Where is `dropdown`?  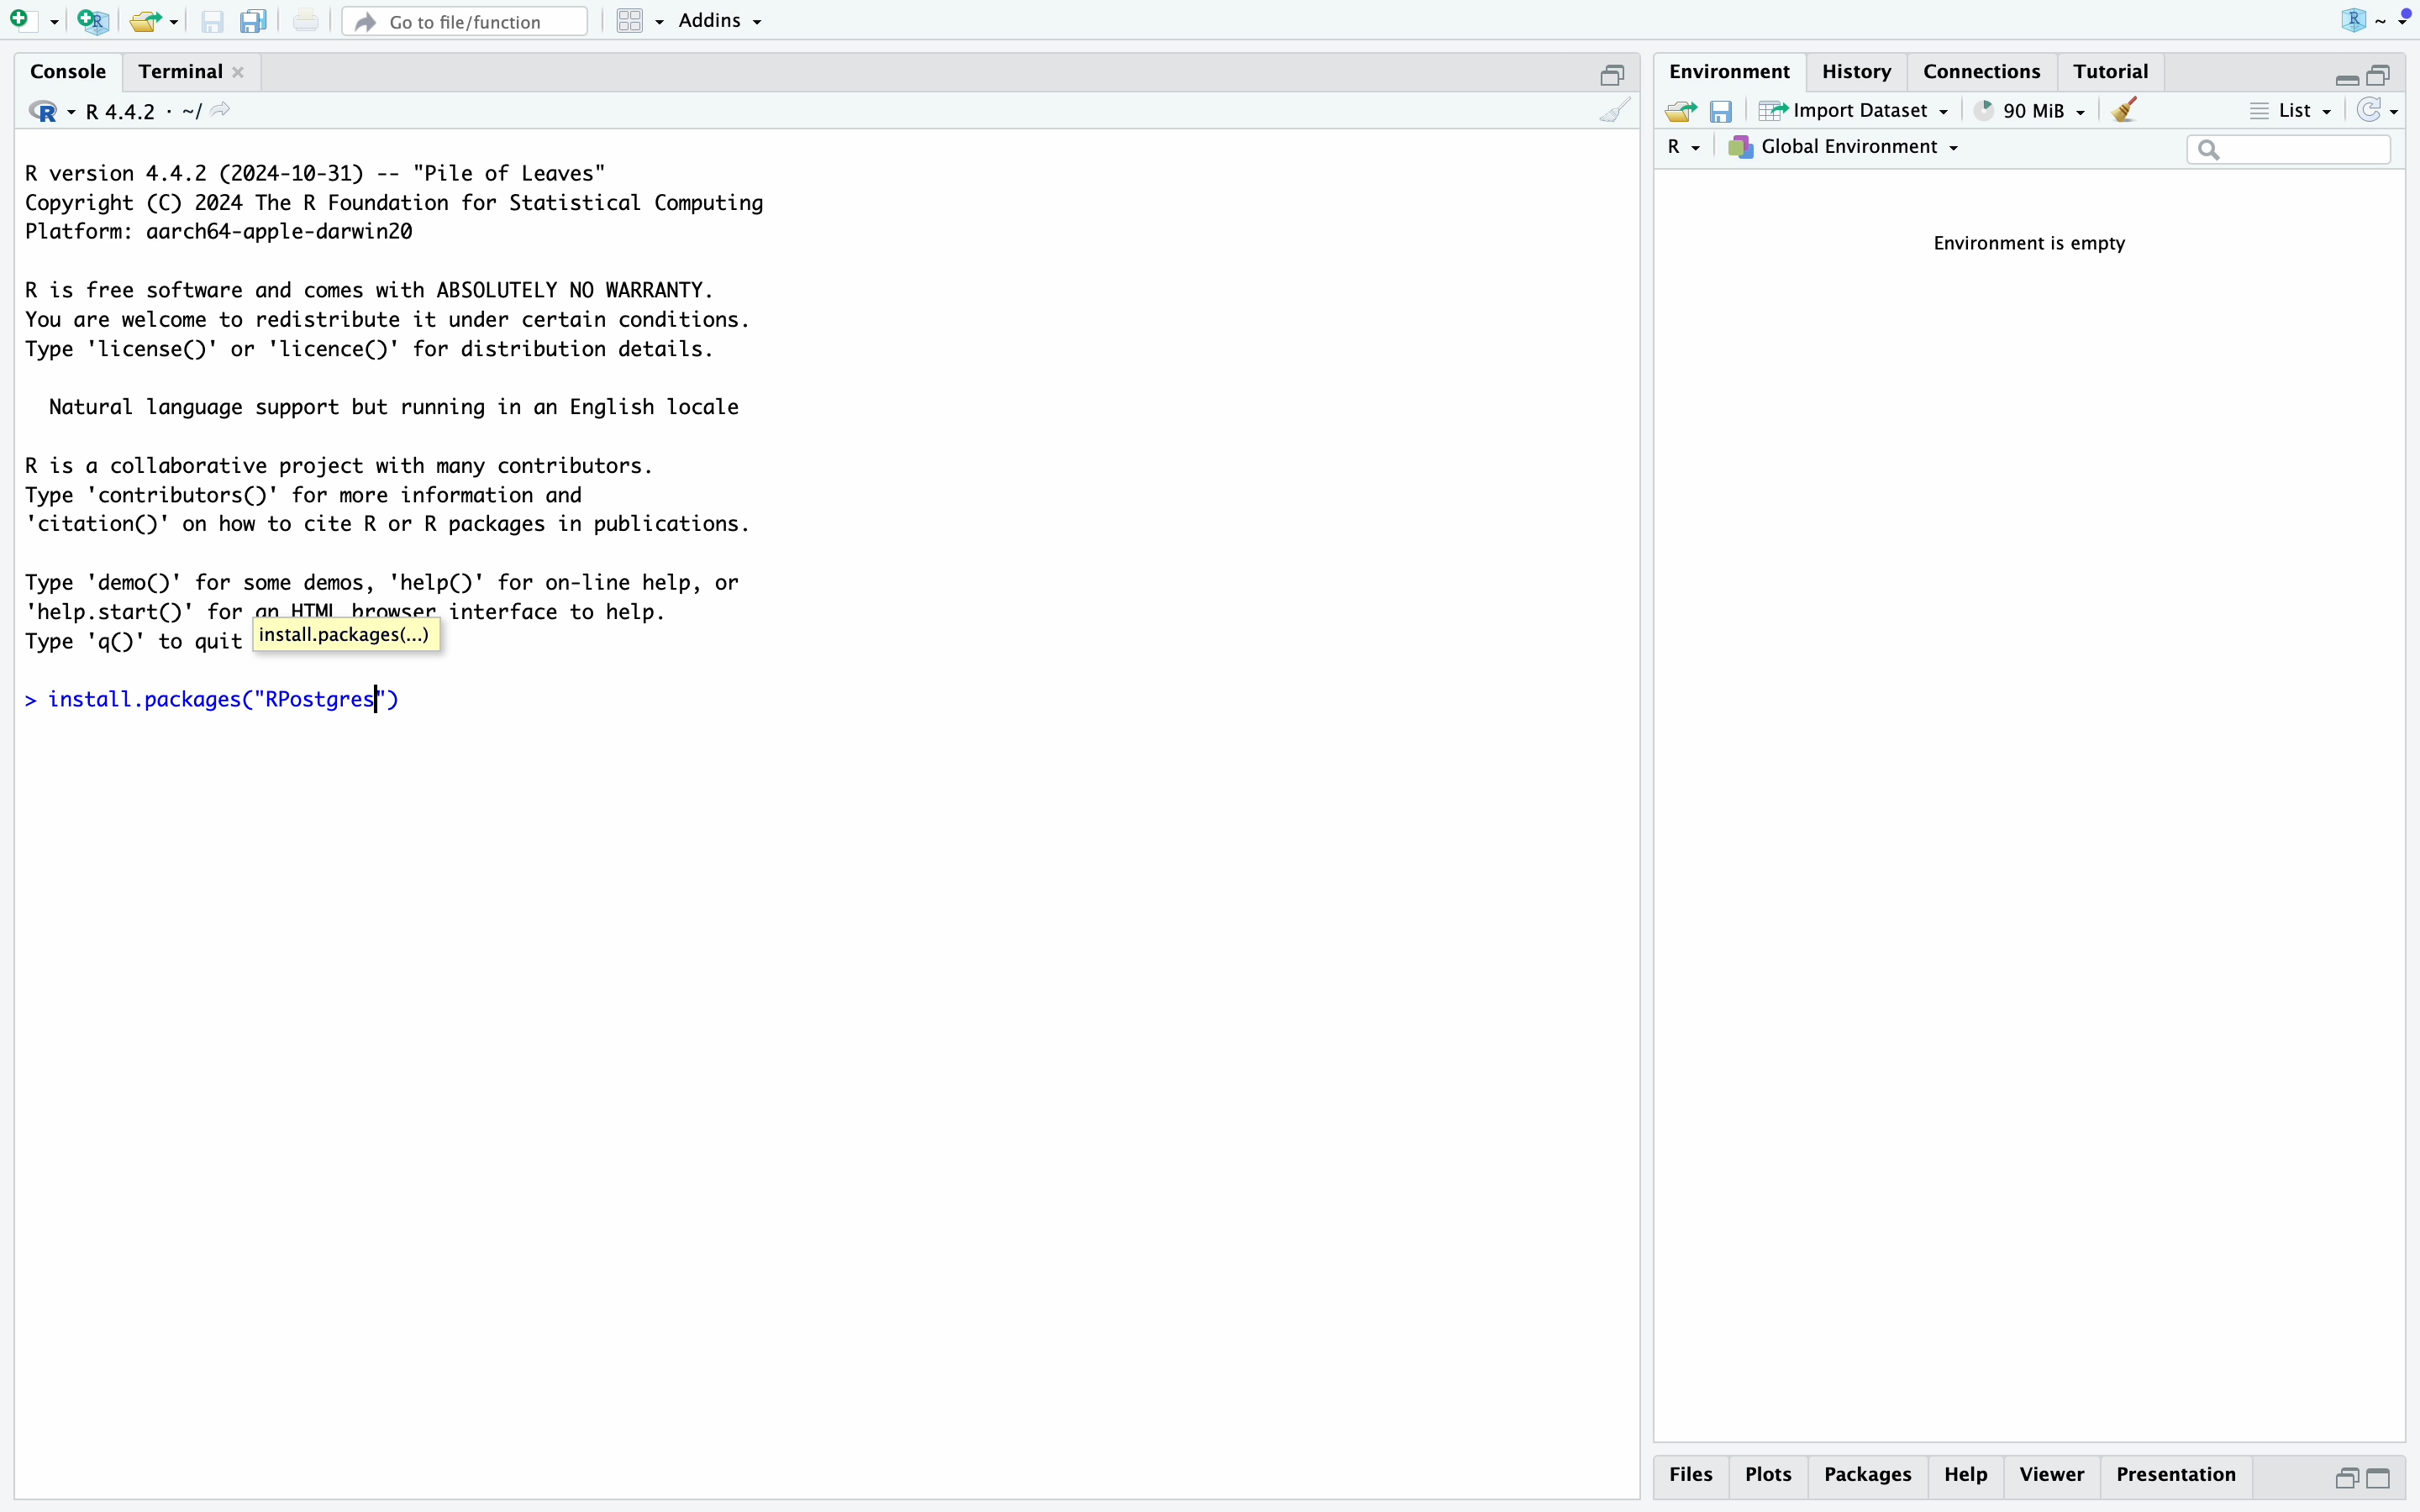
dropdown is located at coordinates (2402, 18).